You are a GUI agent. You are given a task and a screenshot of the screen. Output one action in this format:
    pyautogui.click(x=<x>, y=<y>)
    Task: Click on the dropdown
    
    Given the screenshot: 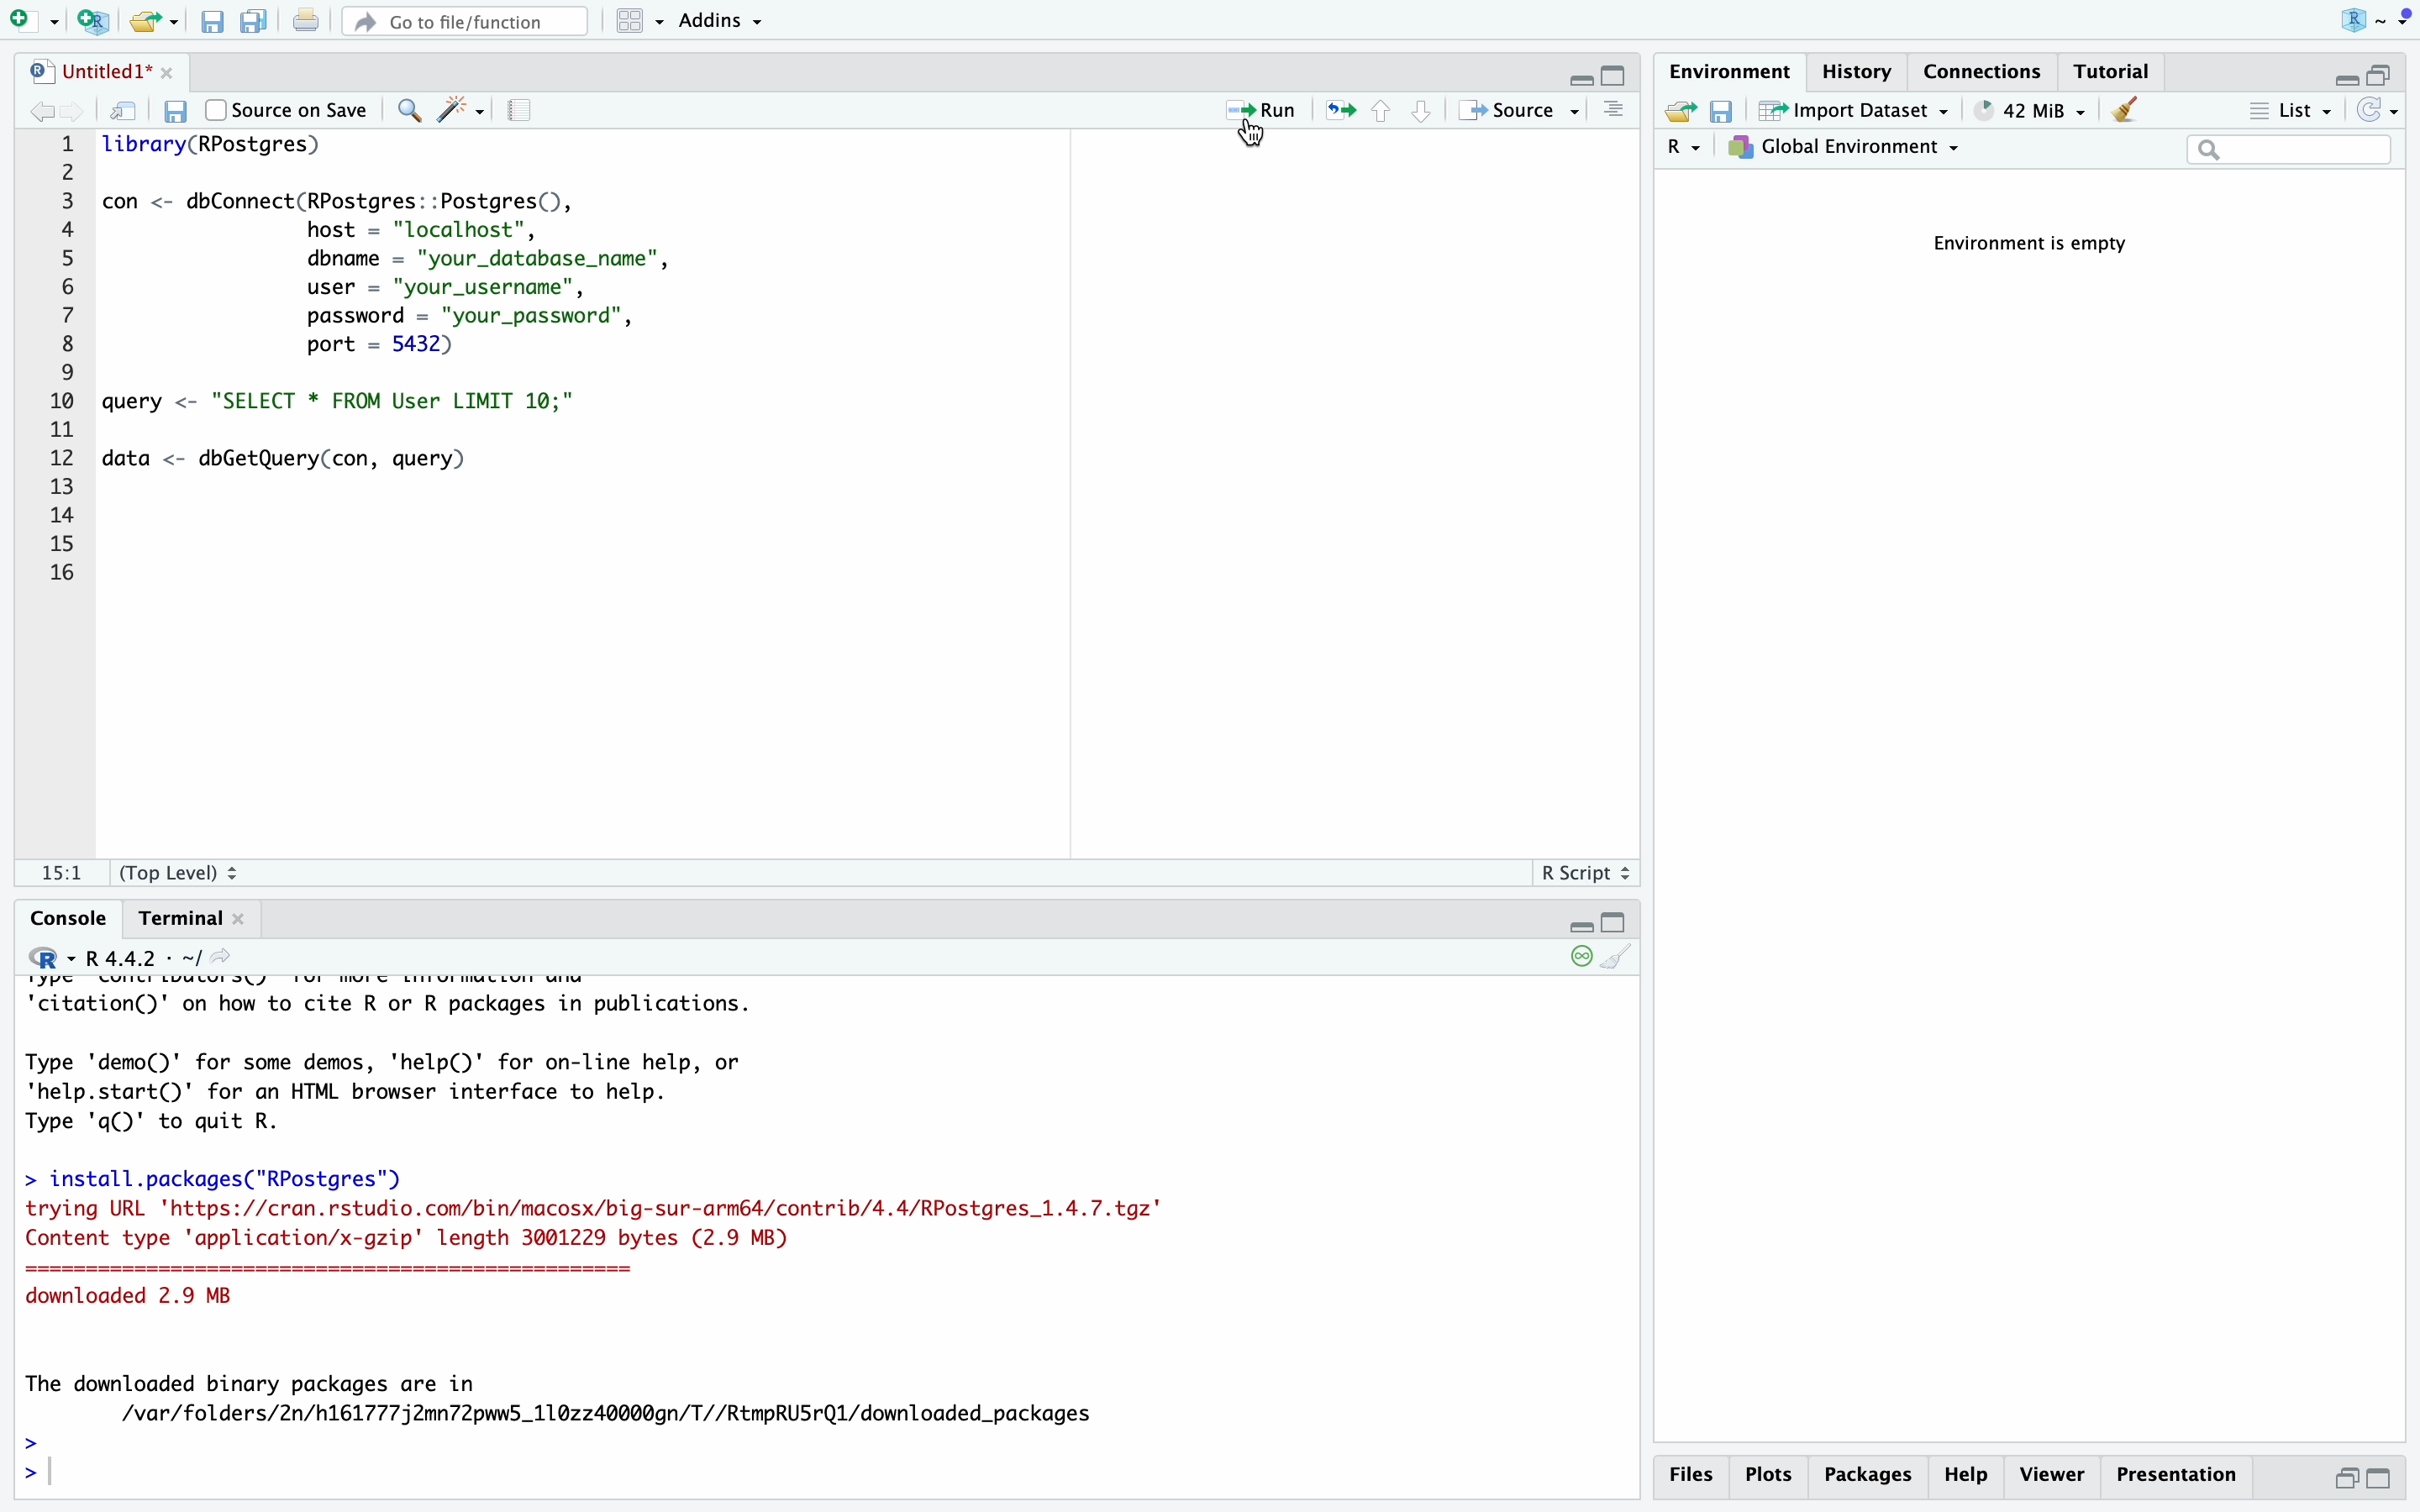 What is the action you would take?
    pyautogui.click(x=2402, y=18)
    